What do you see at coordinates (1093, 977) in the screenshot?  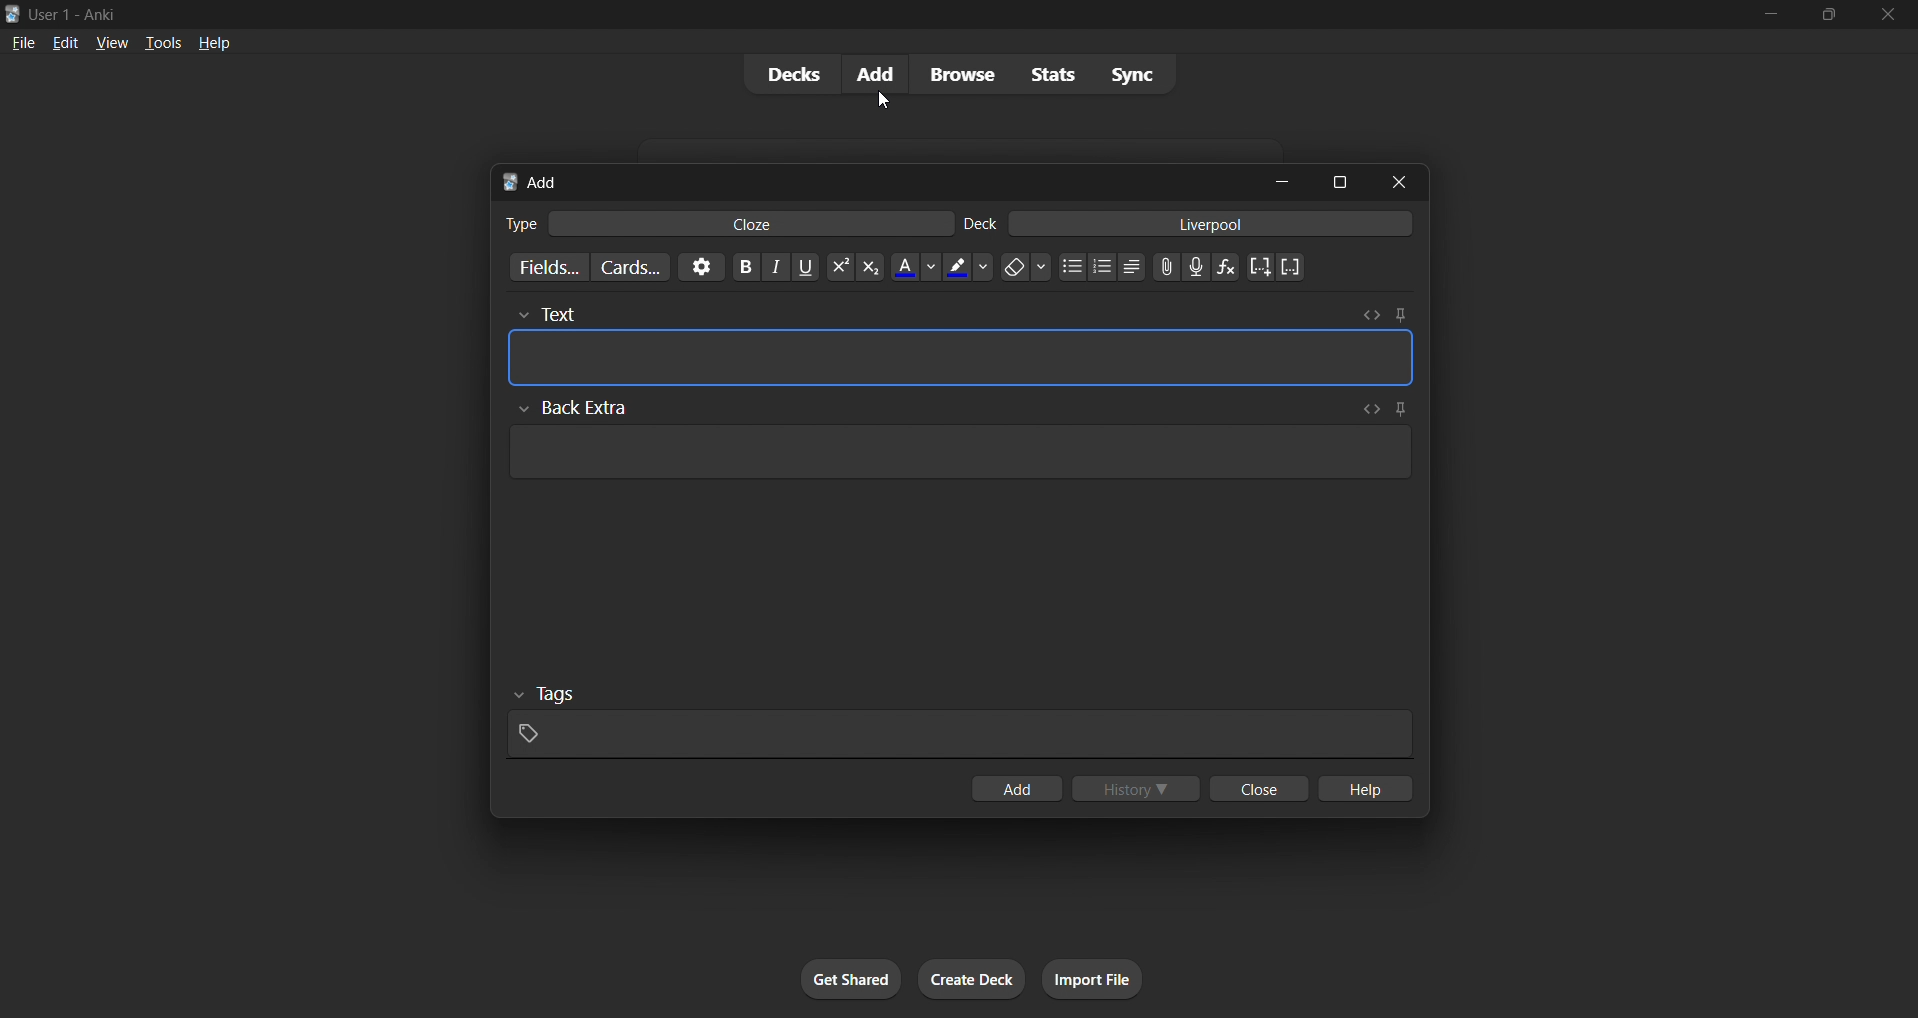 I see `import file` at bounding box center [1093, 977].